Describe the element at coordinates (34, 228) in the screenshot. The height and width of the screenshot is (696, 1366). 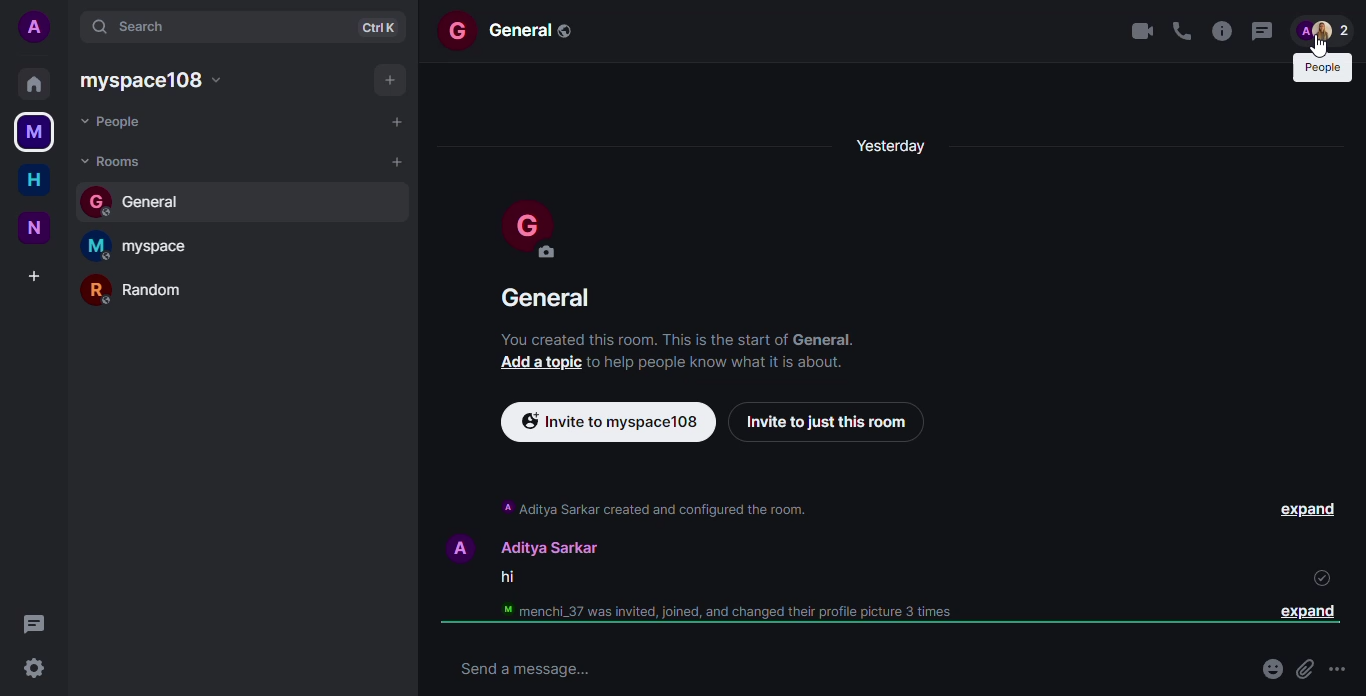
I see `new` at that location.